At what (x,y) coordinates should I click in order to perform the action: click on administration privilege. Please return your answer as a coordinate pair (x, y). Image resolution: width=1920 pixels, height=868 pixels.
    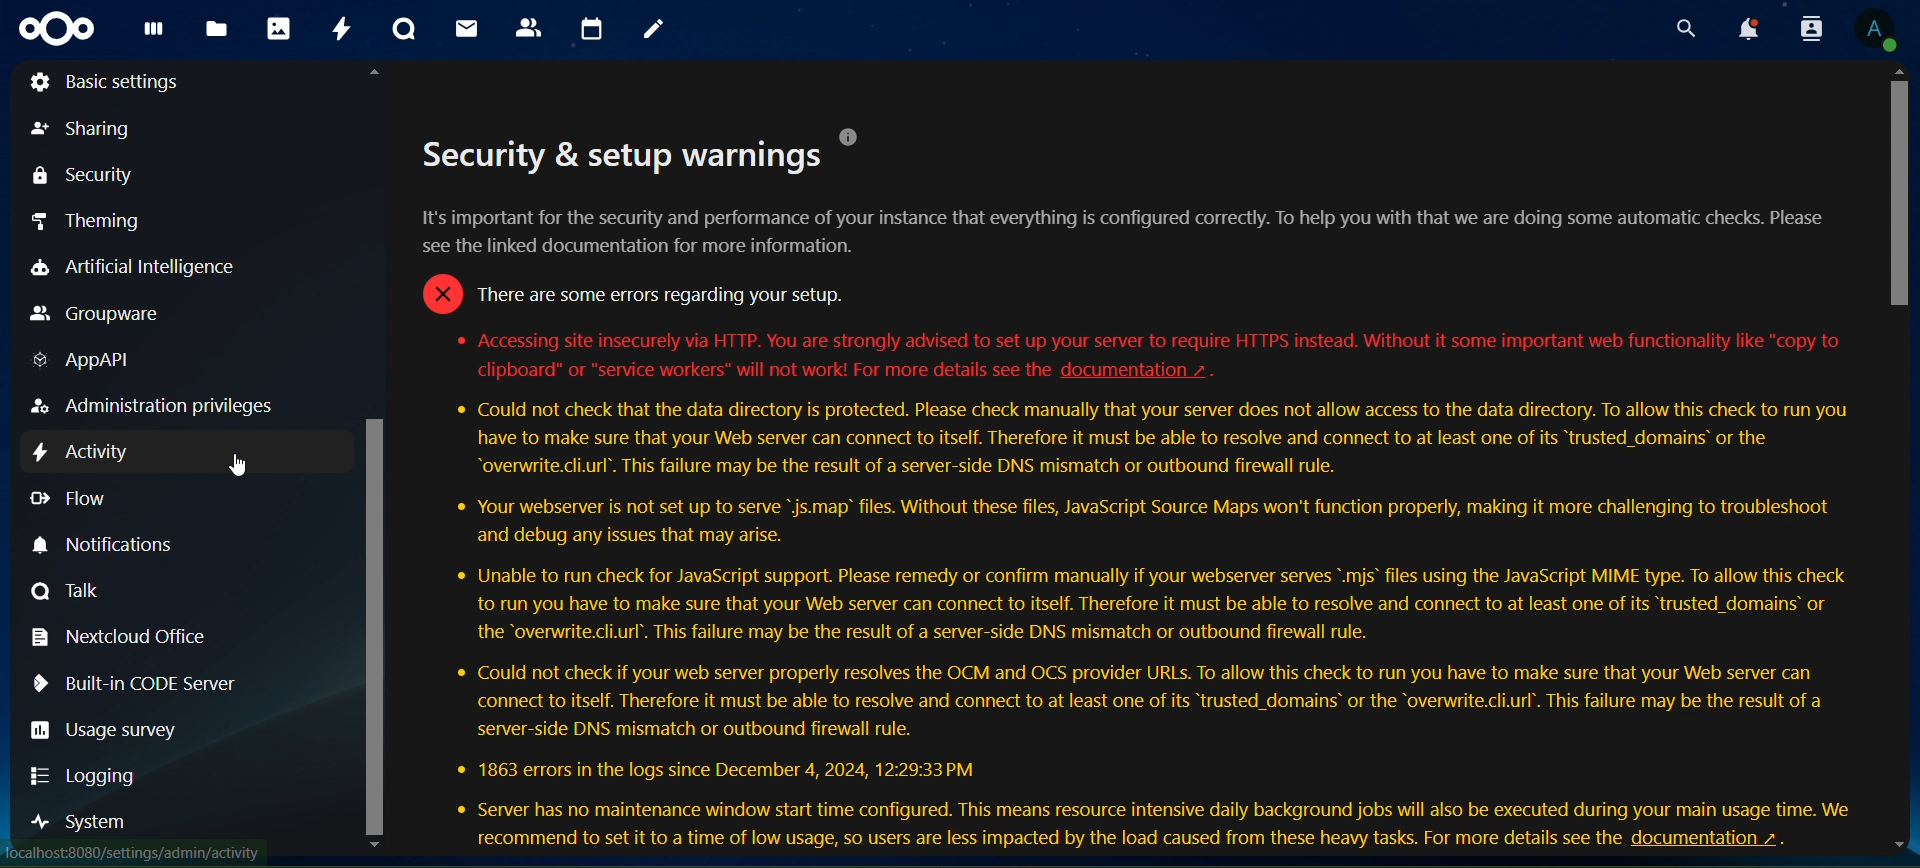
    Looking at the image, I should click on (157, 405).